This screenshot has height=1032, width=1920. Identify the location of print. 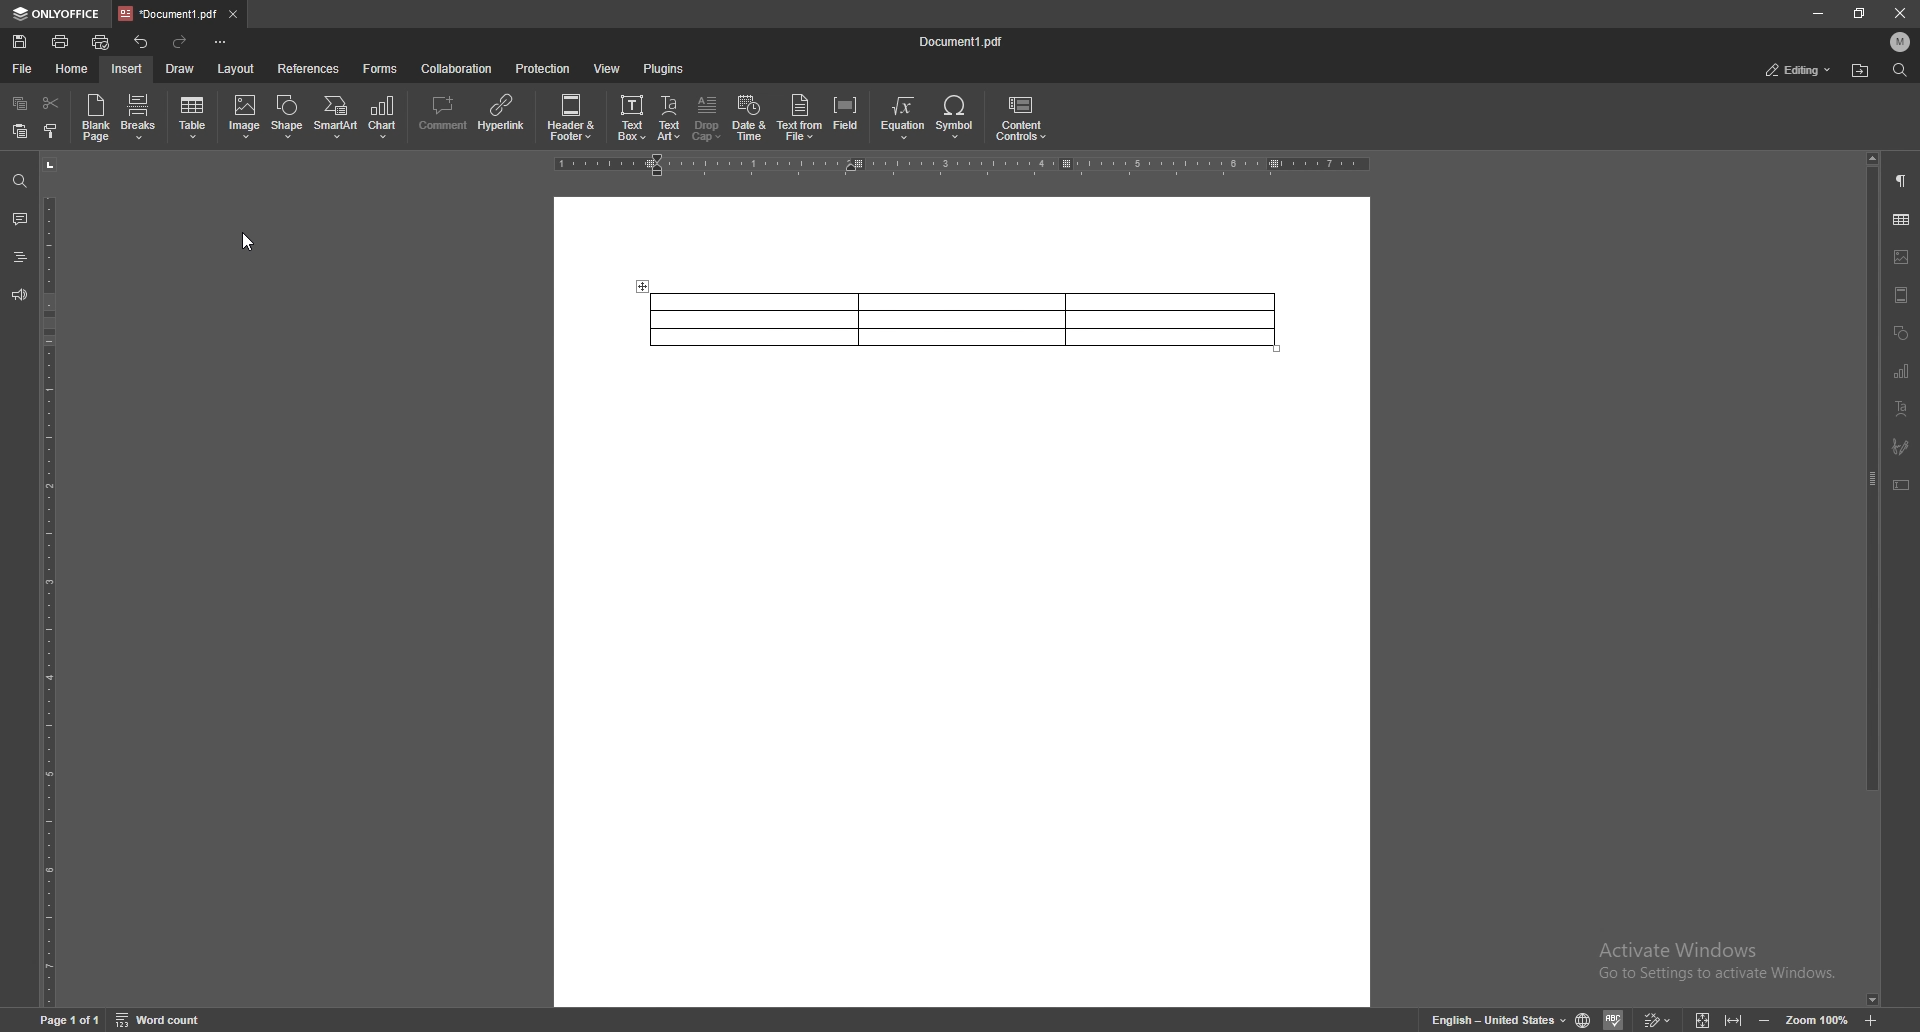
(61, 41).